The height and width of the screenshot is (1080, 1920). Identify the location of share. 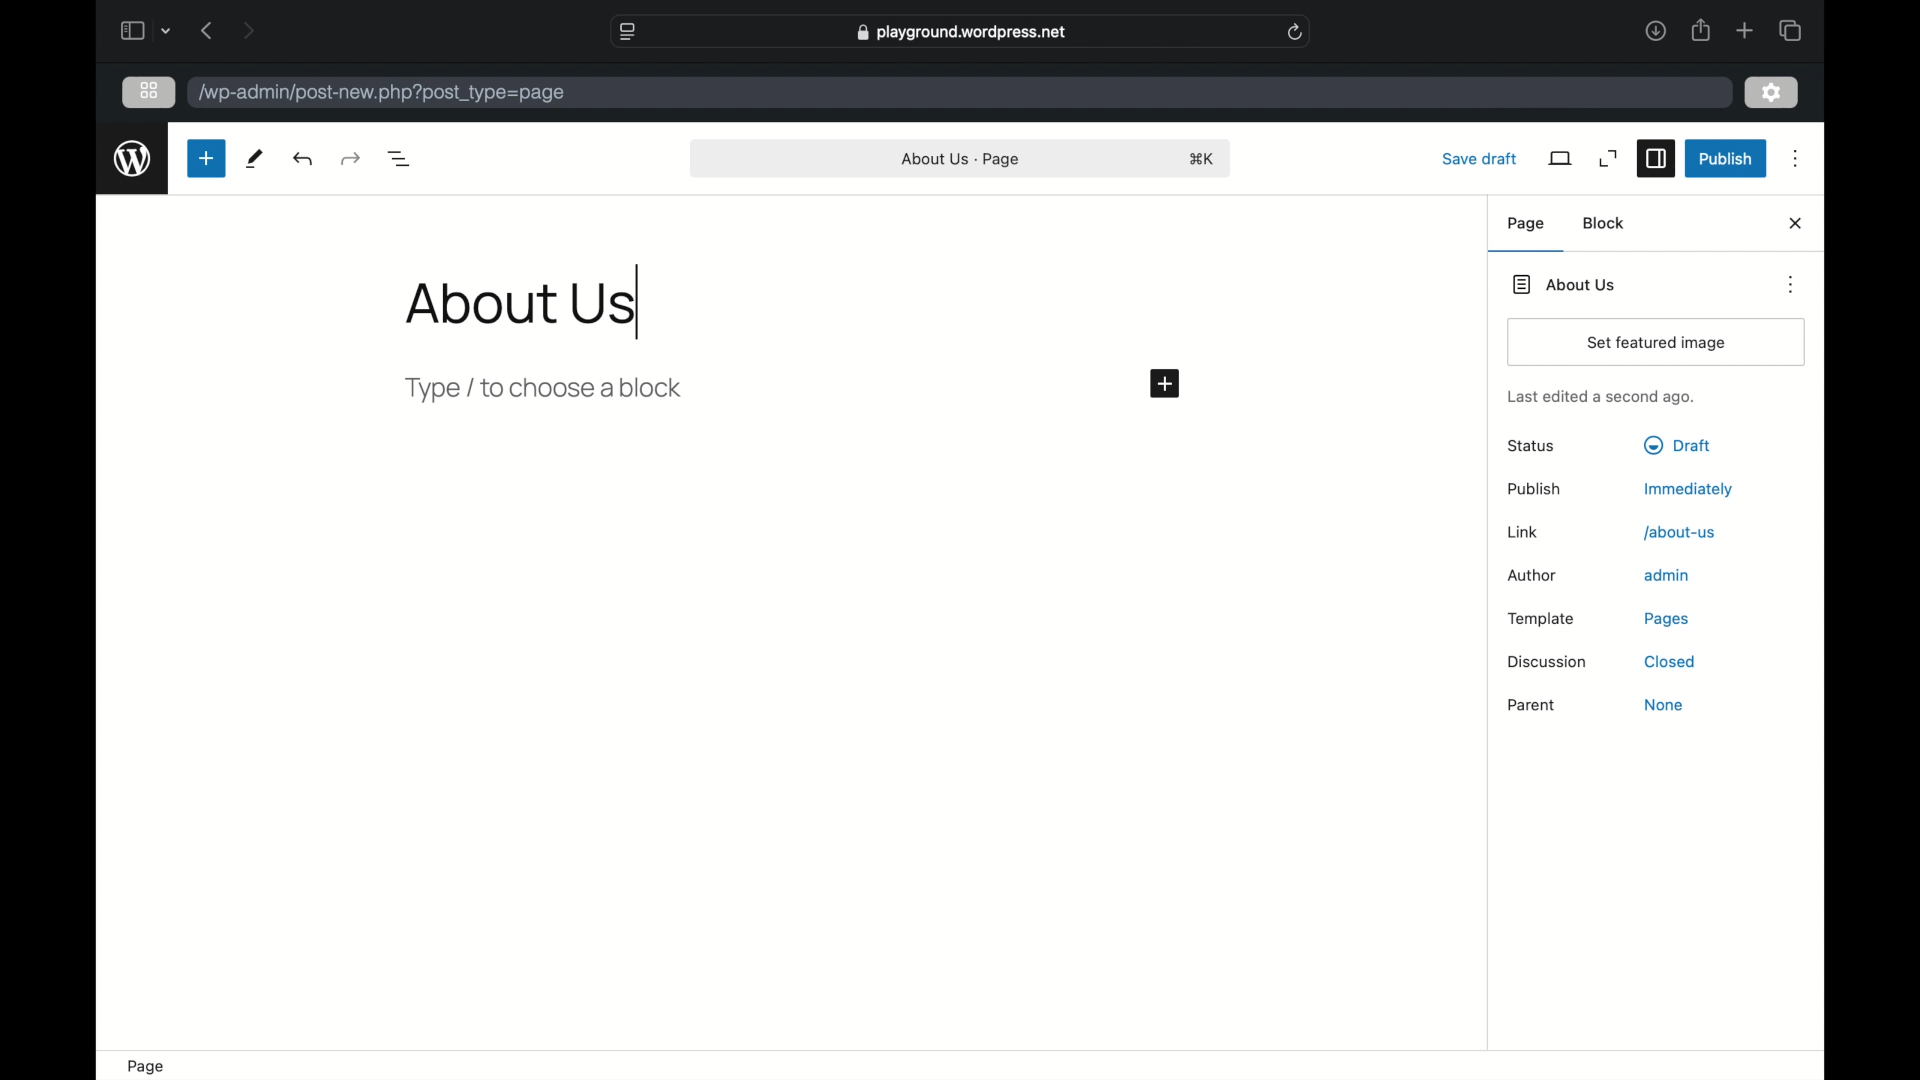
(1701, 32).